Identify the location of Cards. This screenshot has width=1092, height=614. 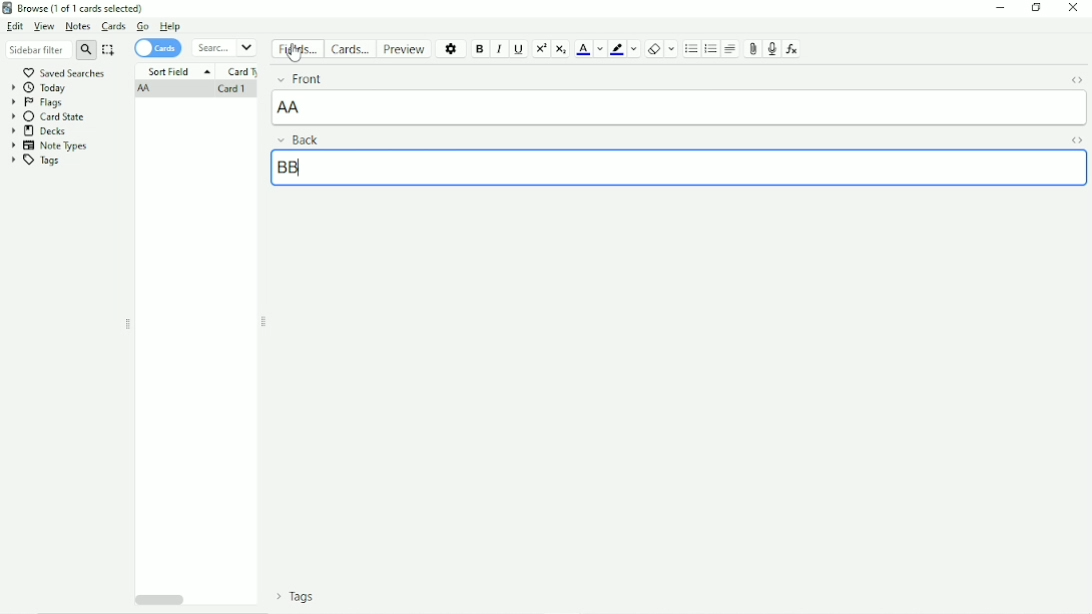
(115, 26).